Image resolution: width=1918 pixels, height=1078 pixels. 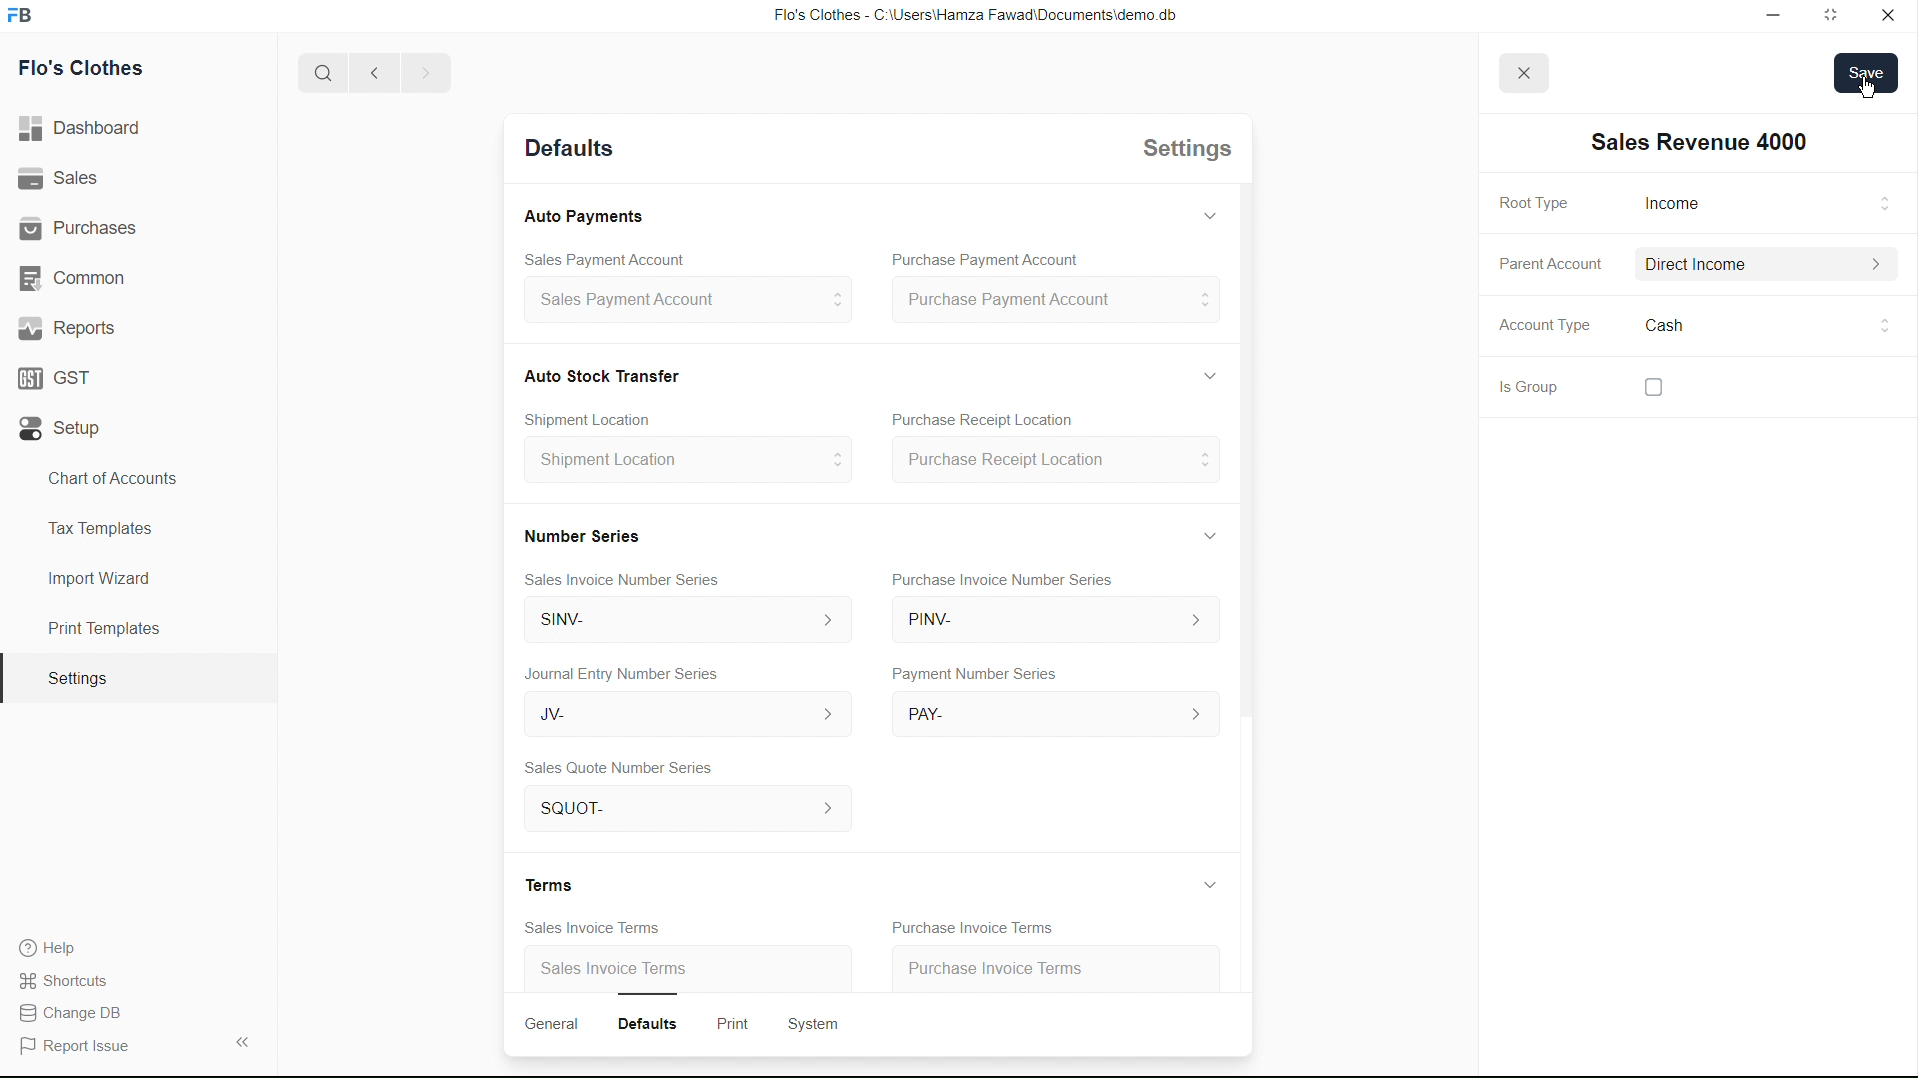 What do you see at coordinates (624, 670) in the screenshot?
I see `Journal Entry Number Series` at bounding box center [624, 670].